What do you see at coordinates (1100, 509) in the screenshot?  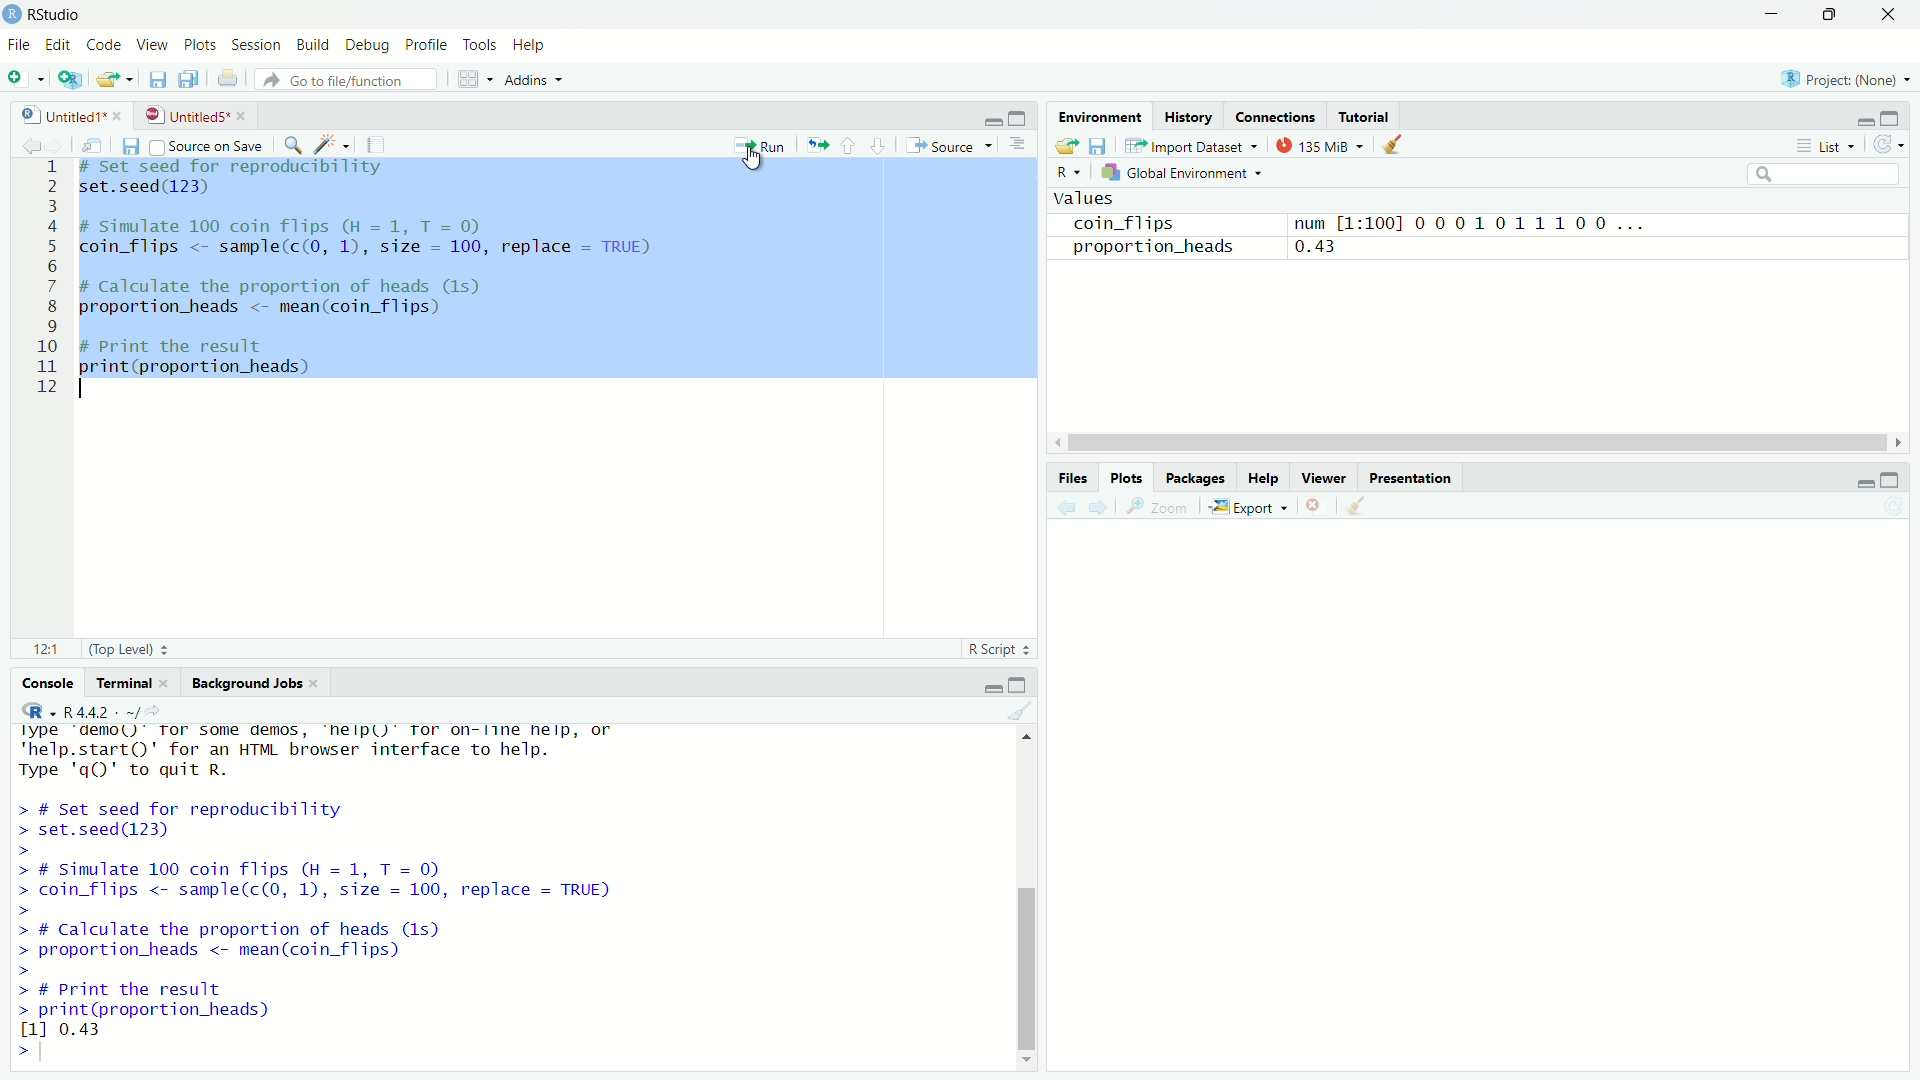 I see `next plot` at bounding box center [1100, 509].